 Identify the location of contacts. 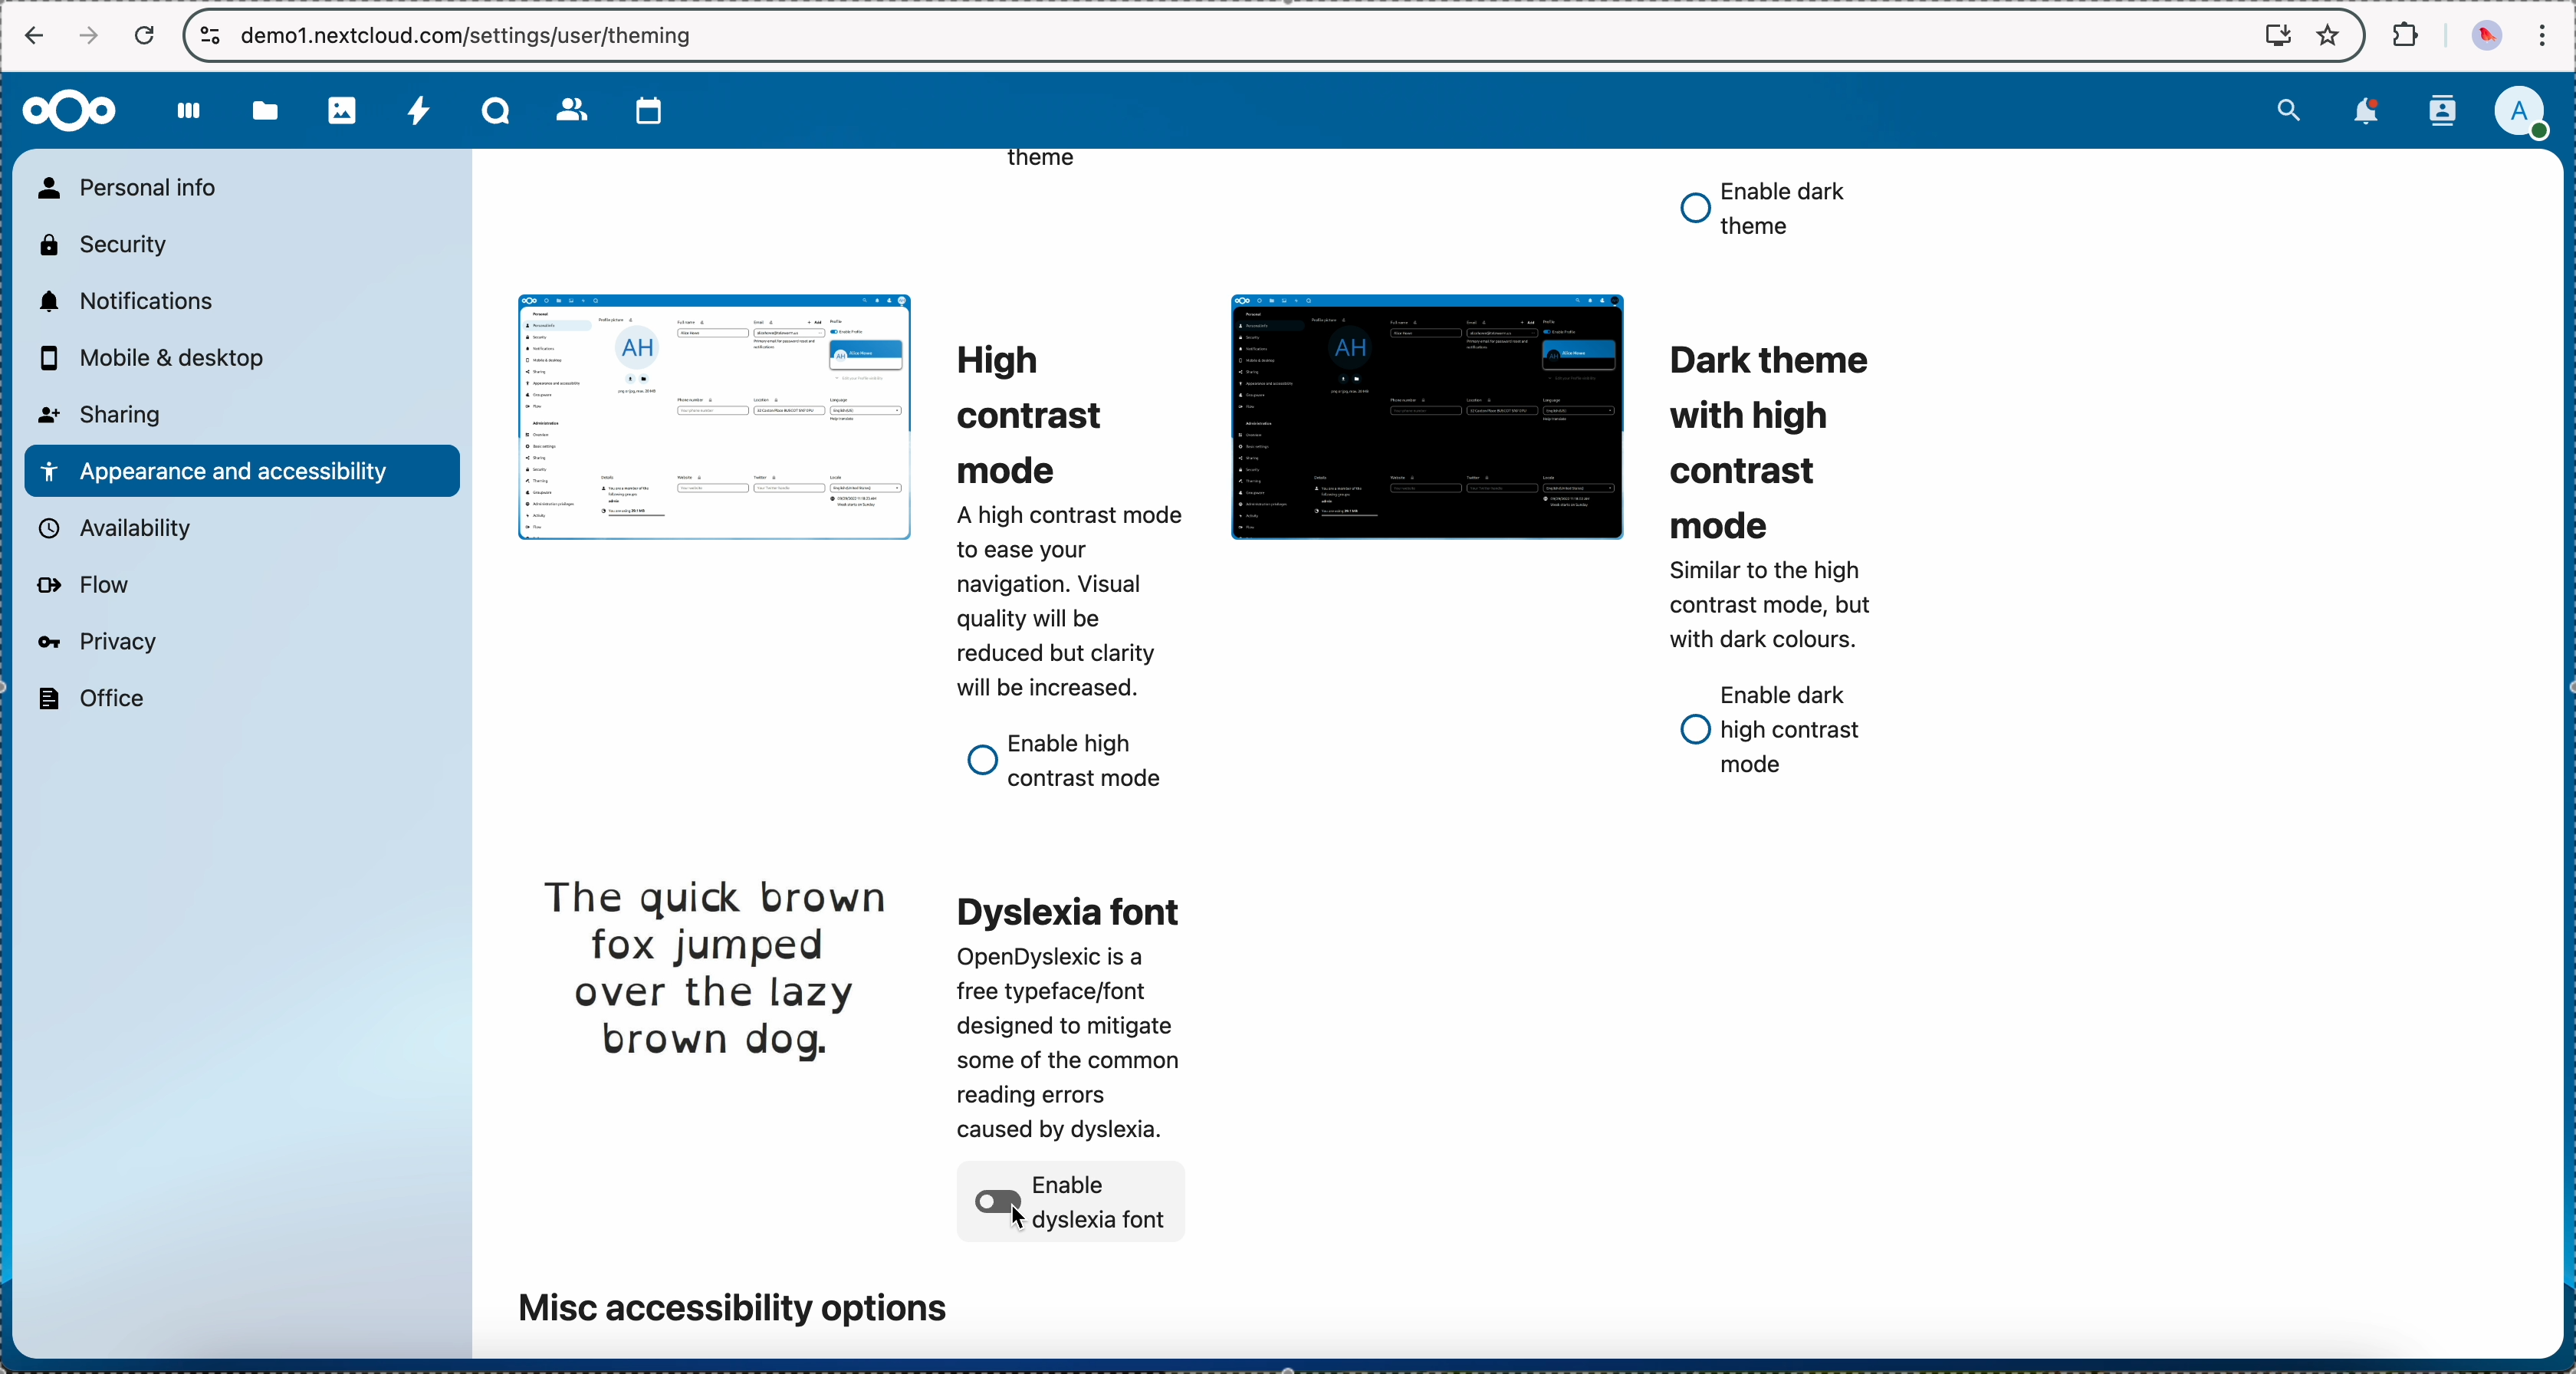
(568, 110).